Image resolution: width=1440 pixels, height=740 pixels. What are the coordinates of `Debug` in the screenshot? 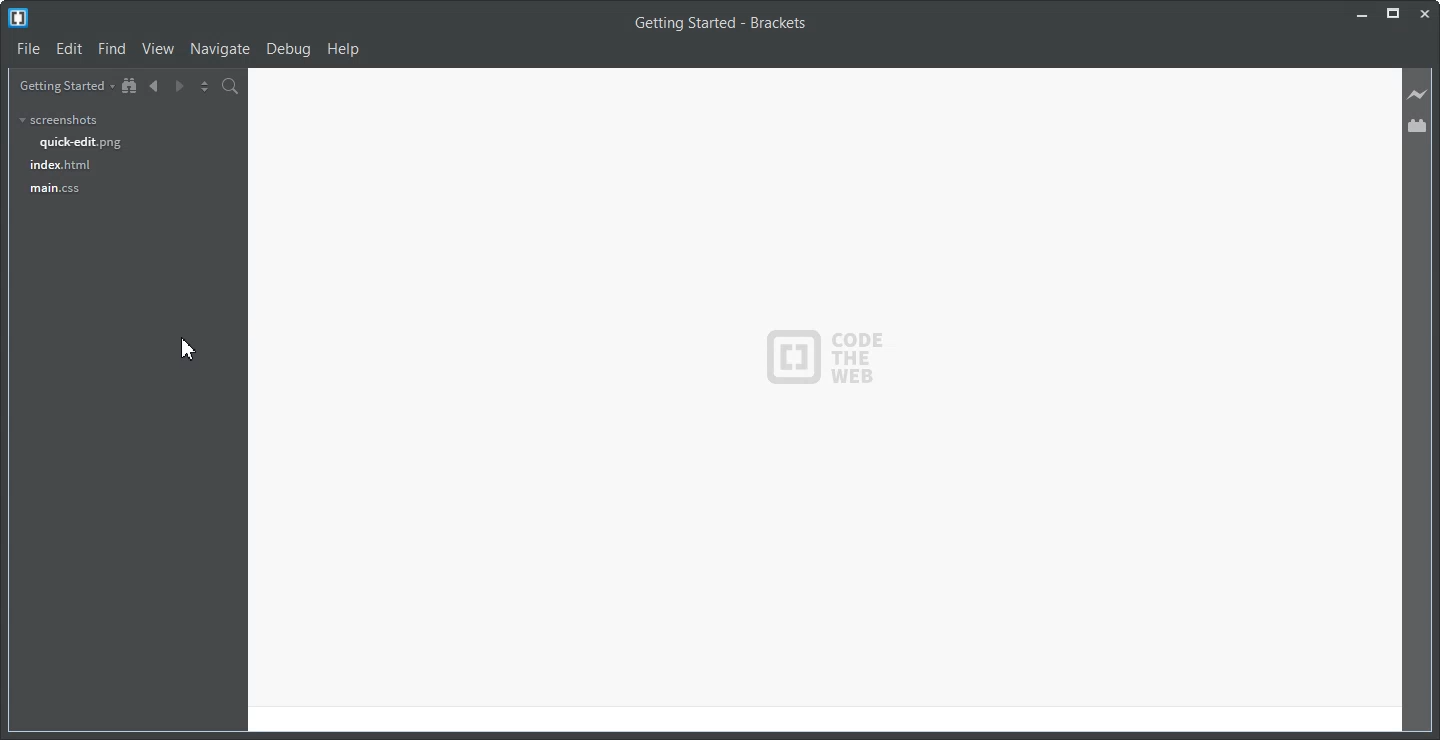 It's located at (289, 50).